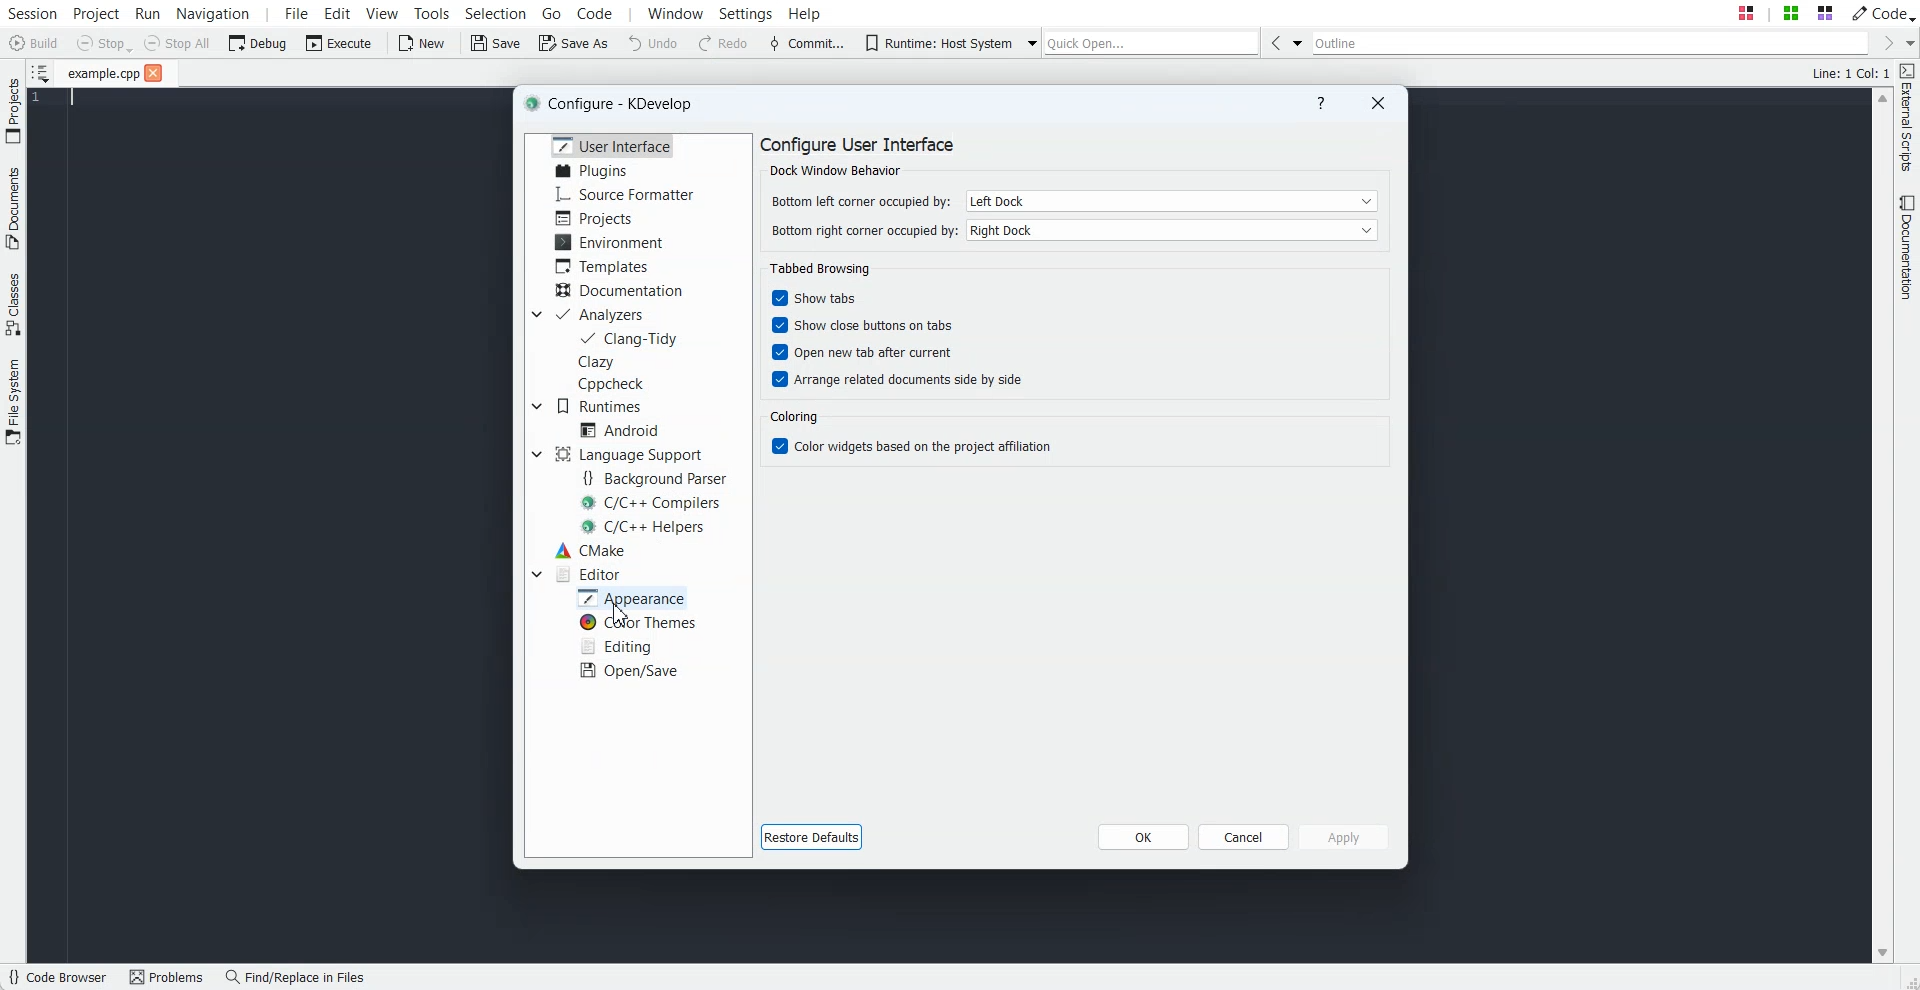 The width and height of the screenshot is (1920, 990). I want to click on Drop down box, so click(1028, 42).